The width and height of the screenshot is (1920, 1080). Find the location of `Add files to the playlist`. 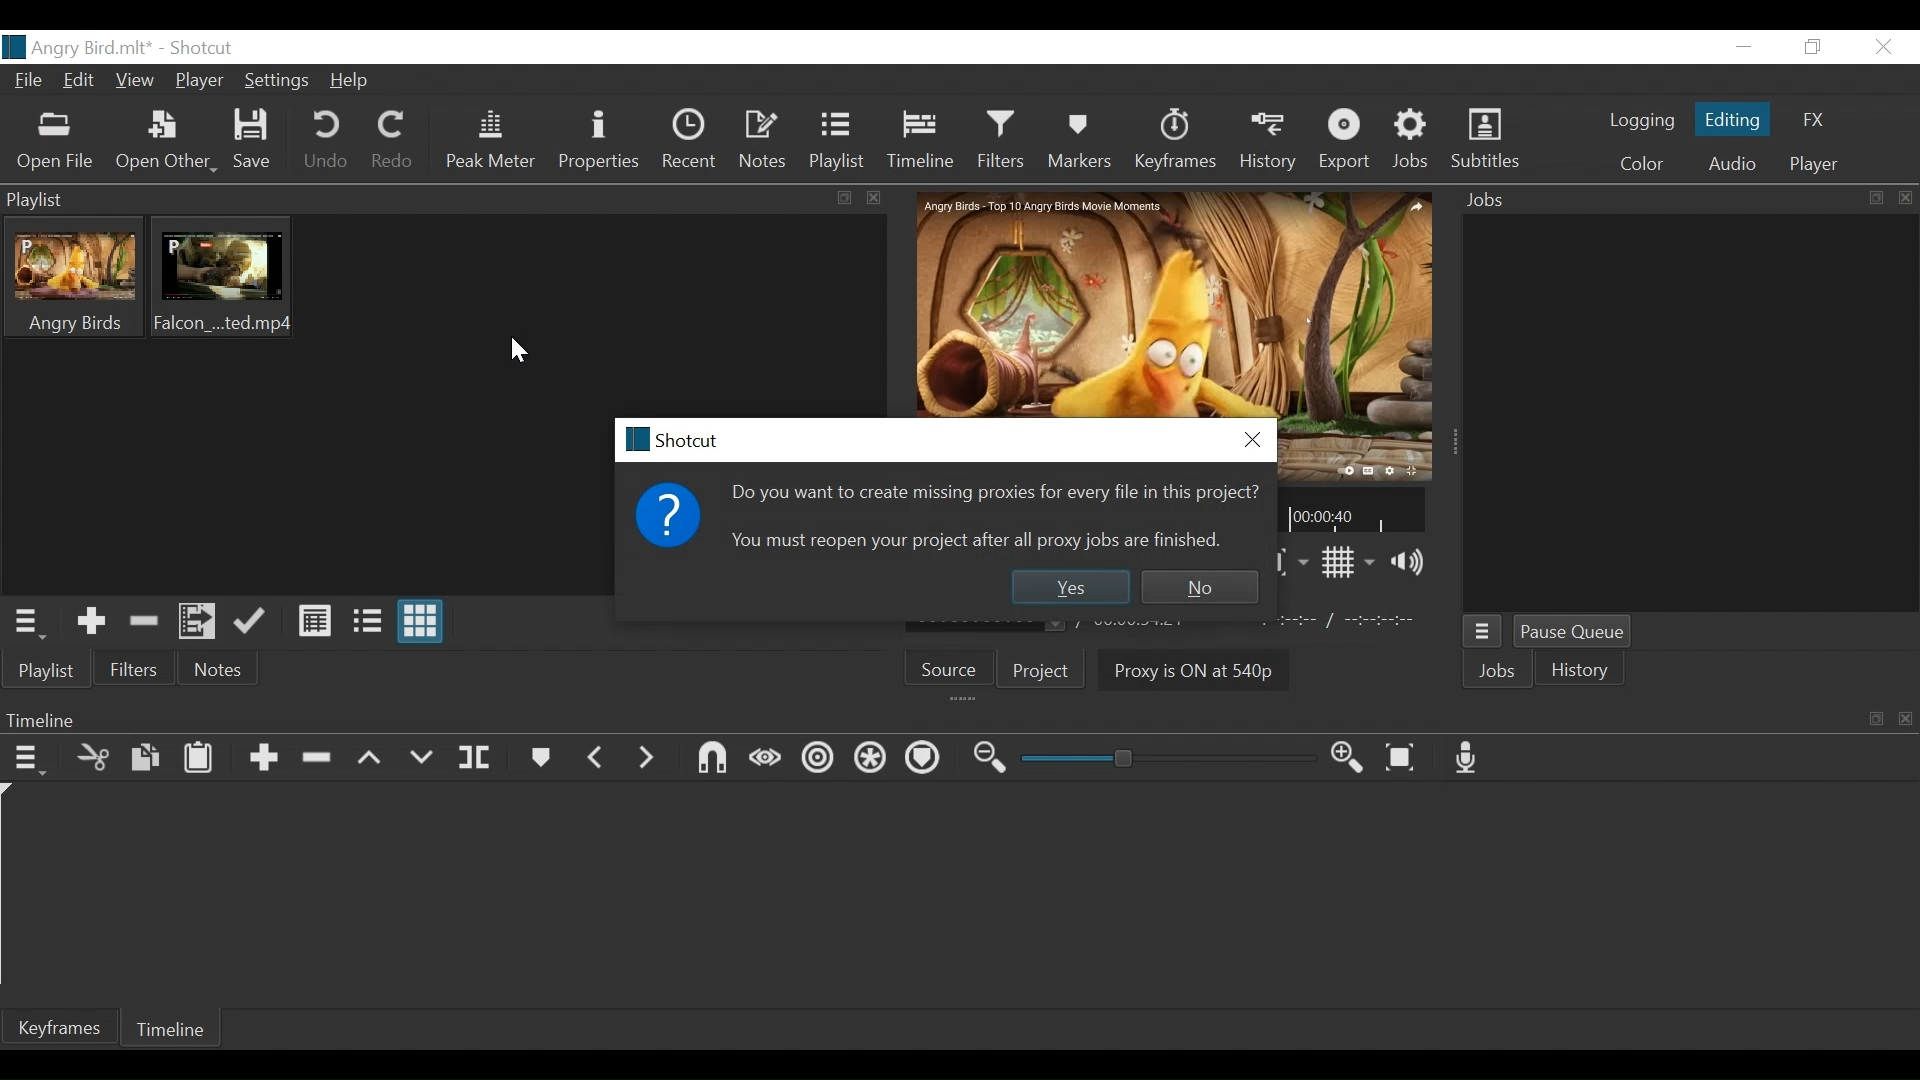

Add files to the playlist is located at coordinates (196, 621).